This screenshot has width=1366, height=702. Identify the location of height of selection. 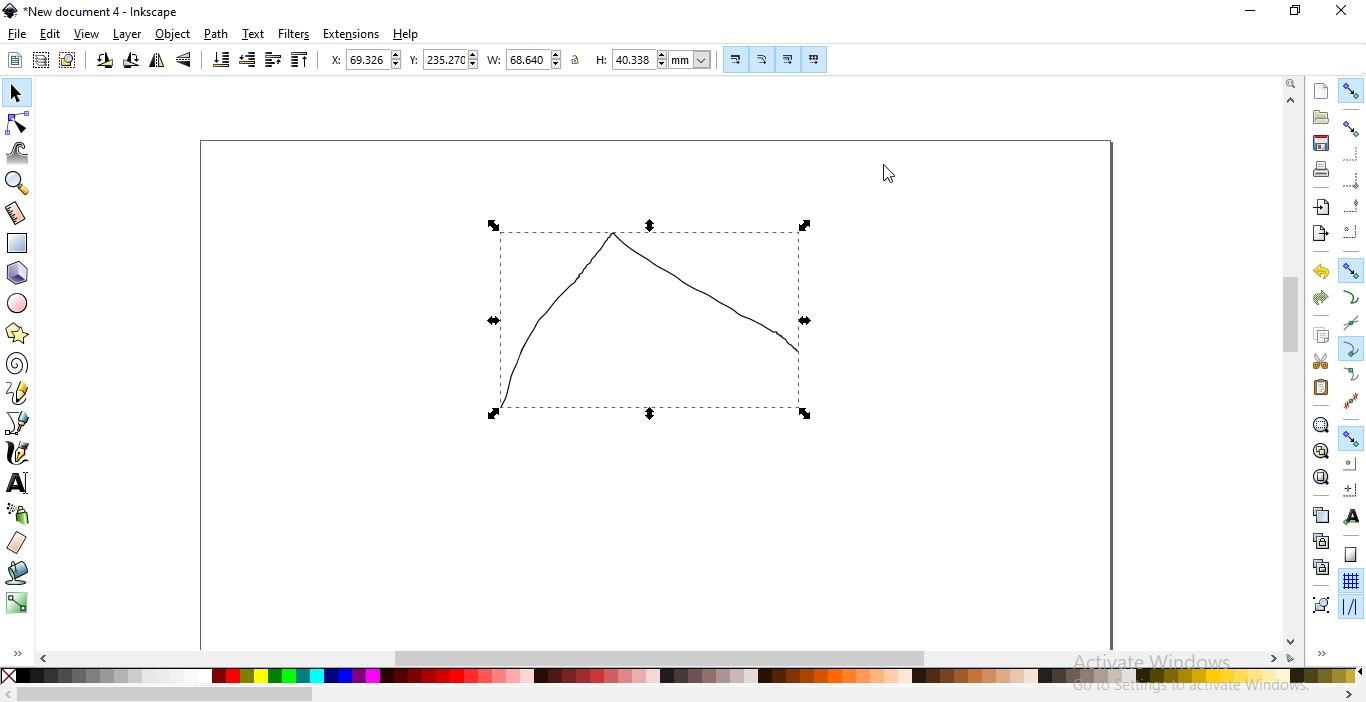
(653, 59).